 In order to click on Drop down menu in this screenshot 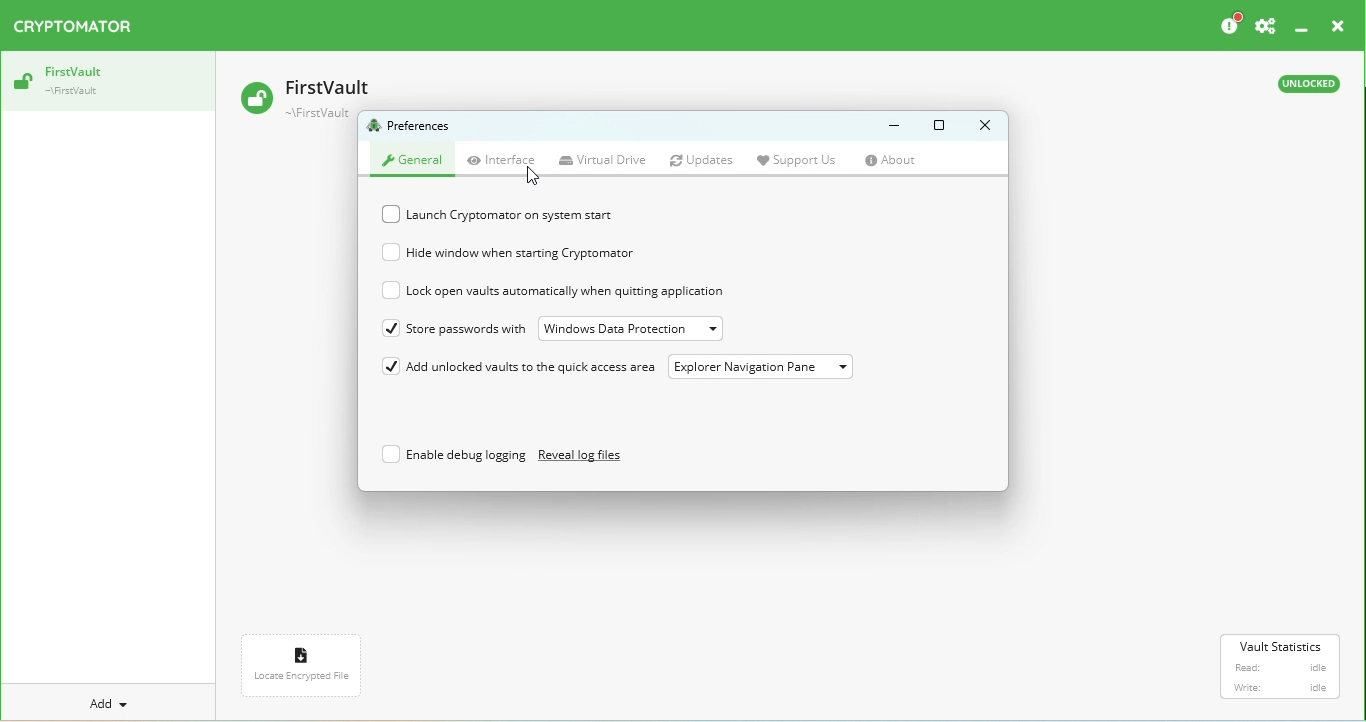, I will do `click(765, 368)`.